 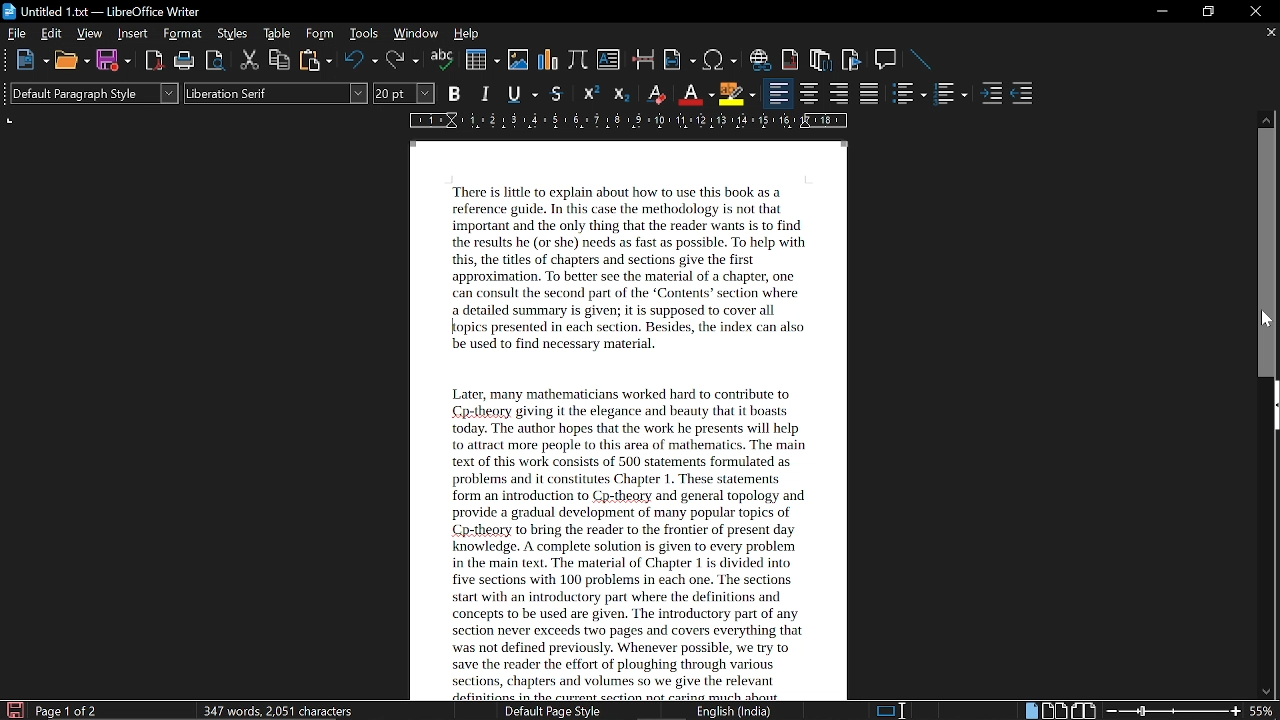 What do you see at coordinates (590, 95) in the screenshot?
I see `superscript` at bounding box center [590, 95].